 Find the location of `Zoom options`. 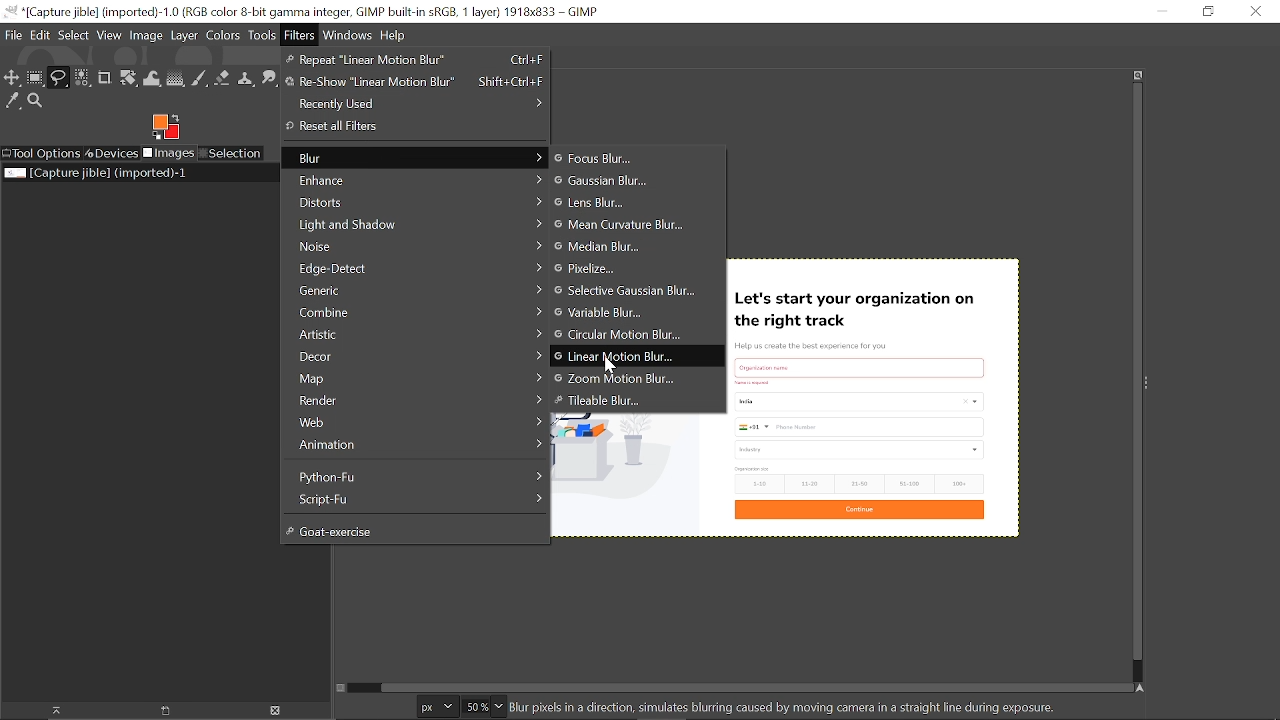

Zoom options is located at coordinates (499, 706).